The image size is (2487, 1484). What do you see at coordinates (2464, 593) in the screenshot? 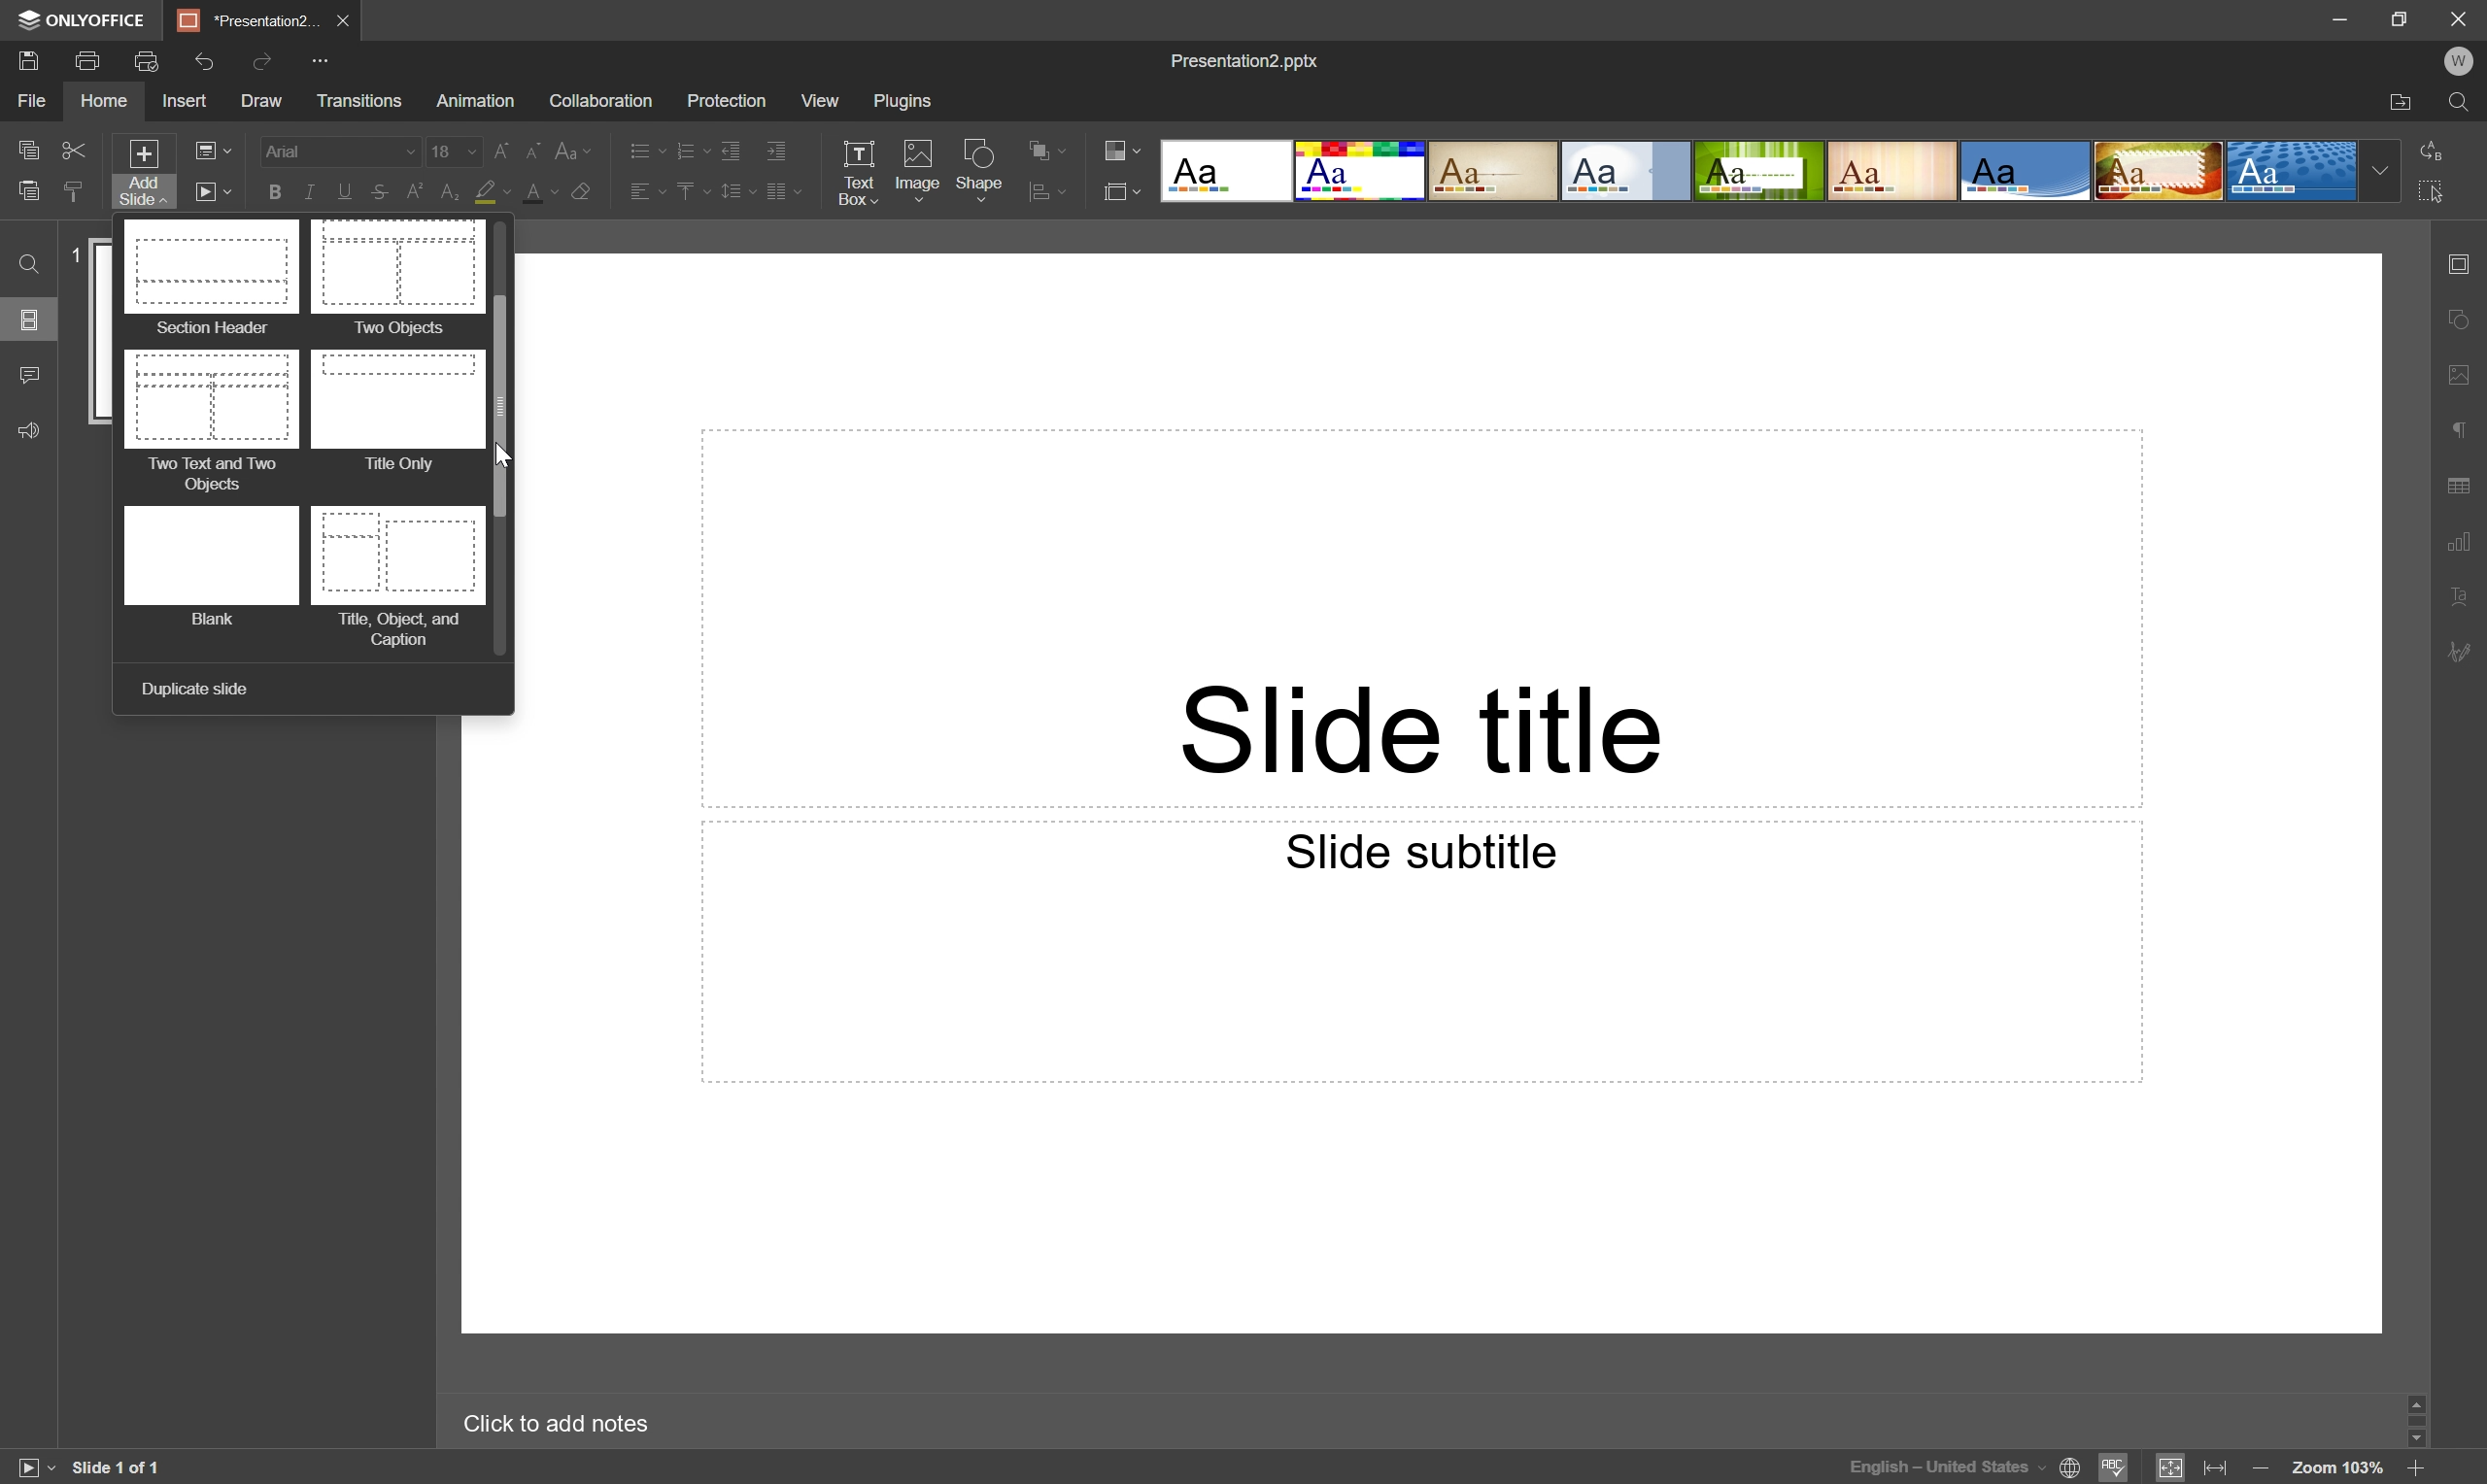
I see `Text Art settings` at bounding box center [2464, 593].